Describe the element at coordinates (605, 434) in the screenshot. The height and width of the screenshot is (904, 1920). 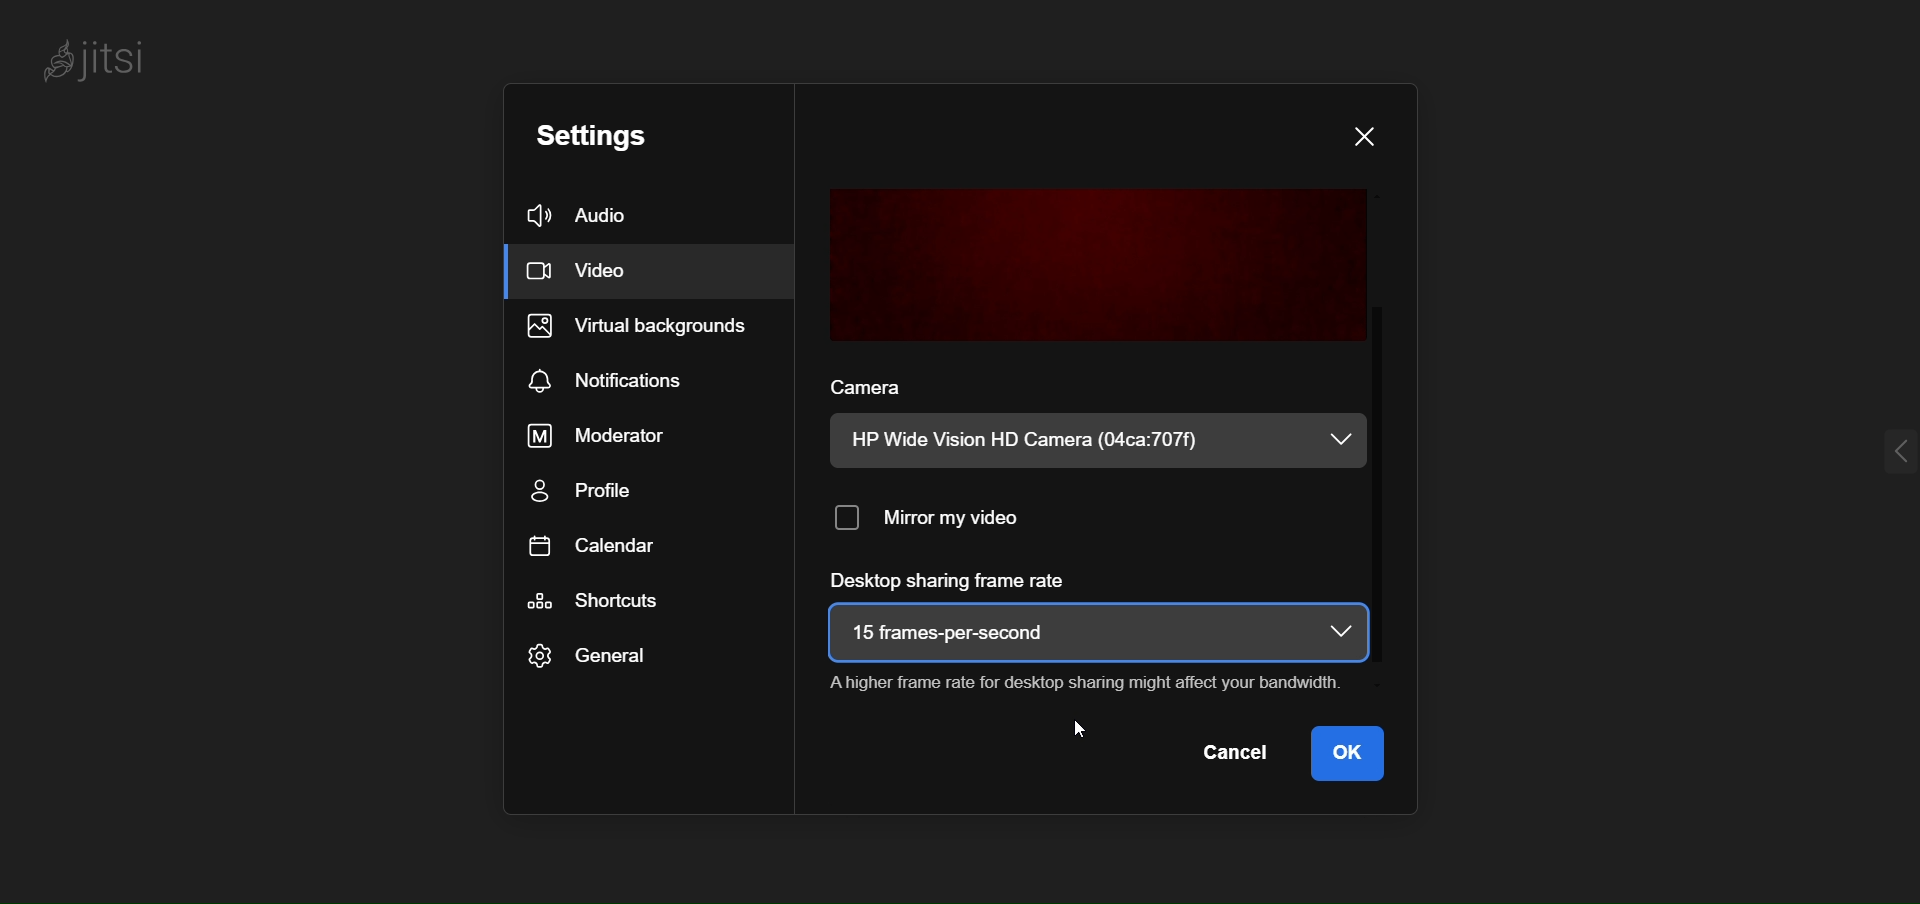
I see `moderator` at that location.